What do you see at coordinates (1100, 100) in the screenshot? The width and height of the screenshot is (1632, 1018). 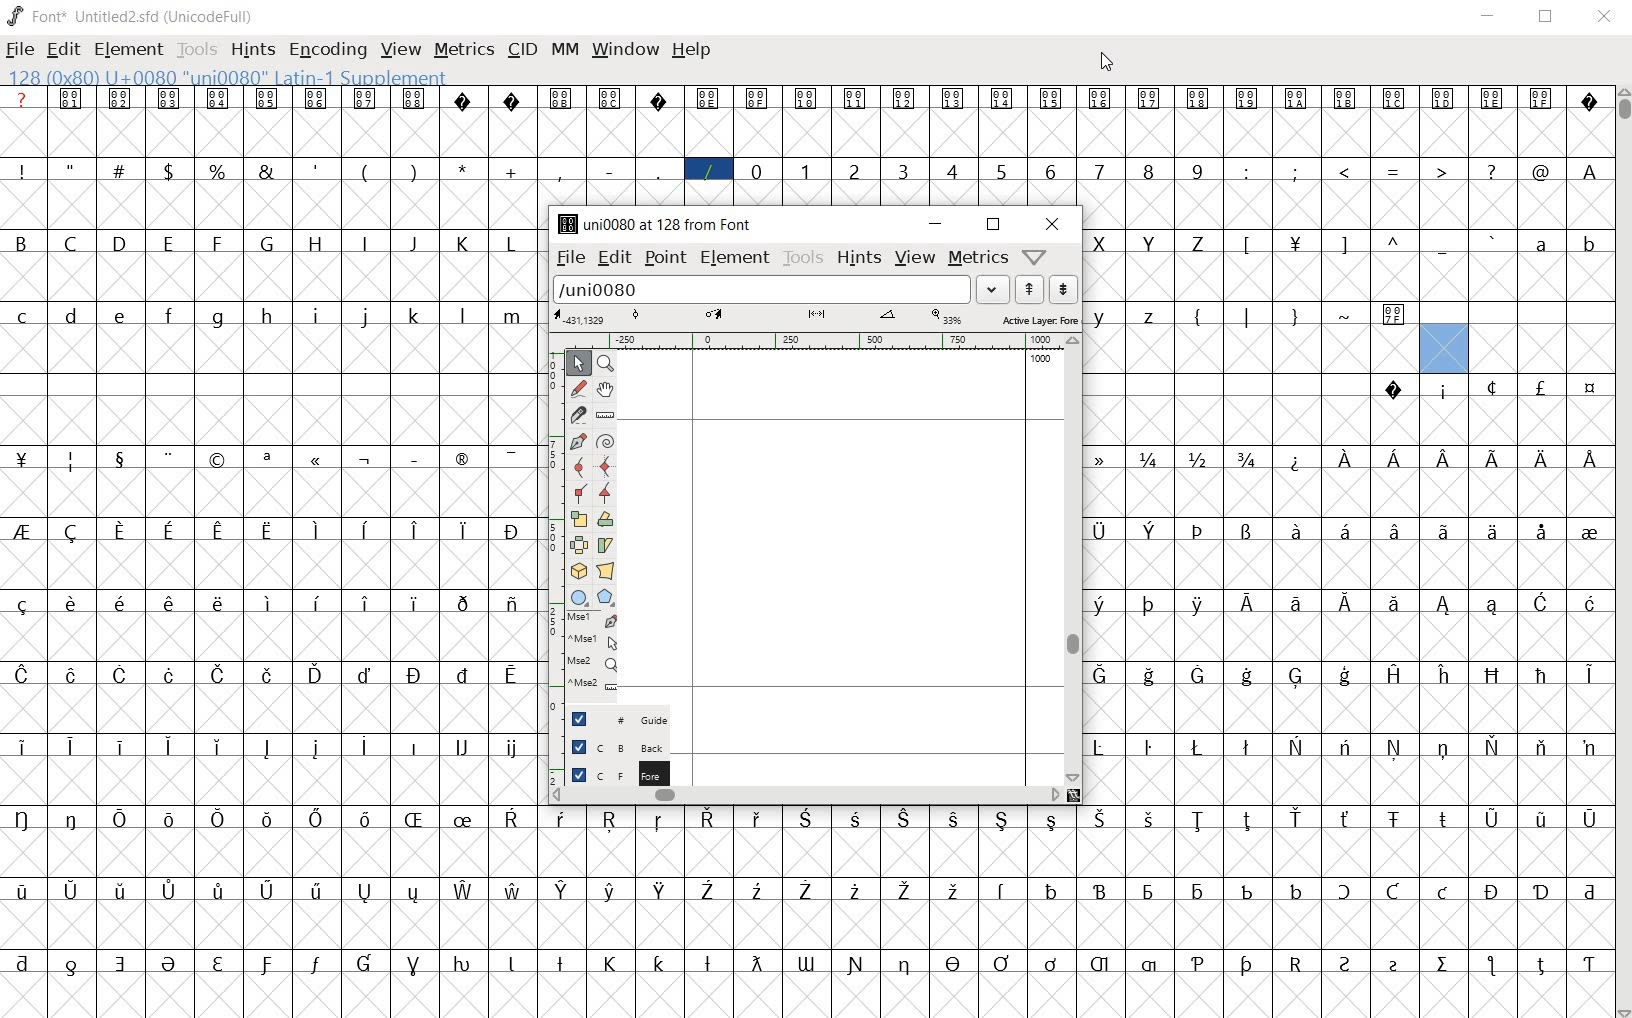 I see `glyph` at bounding box center [1100, 100].